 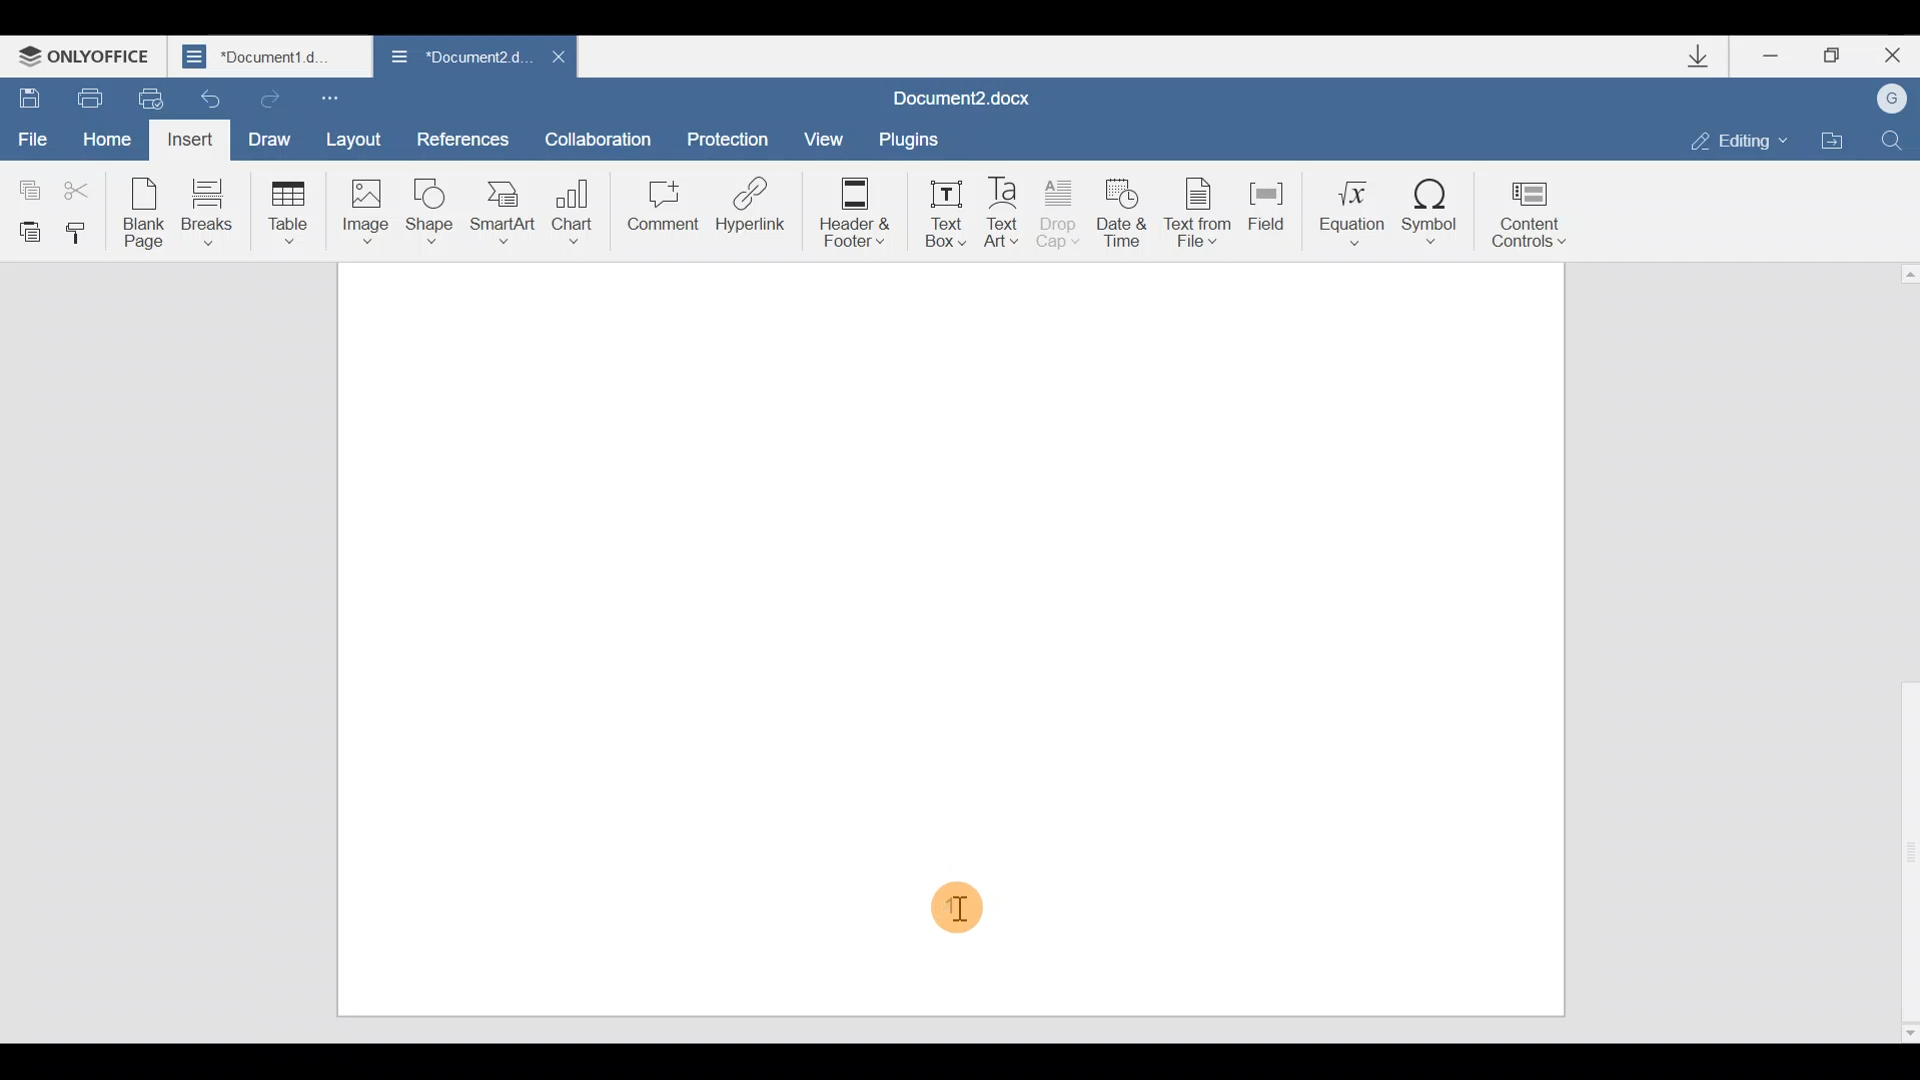 What do you see at coordinates (1438, 204) in the screenshot?
I see `Symbol` at bounding box center [1438, 204].